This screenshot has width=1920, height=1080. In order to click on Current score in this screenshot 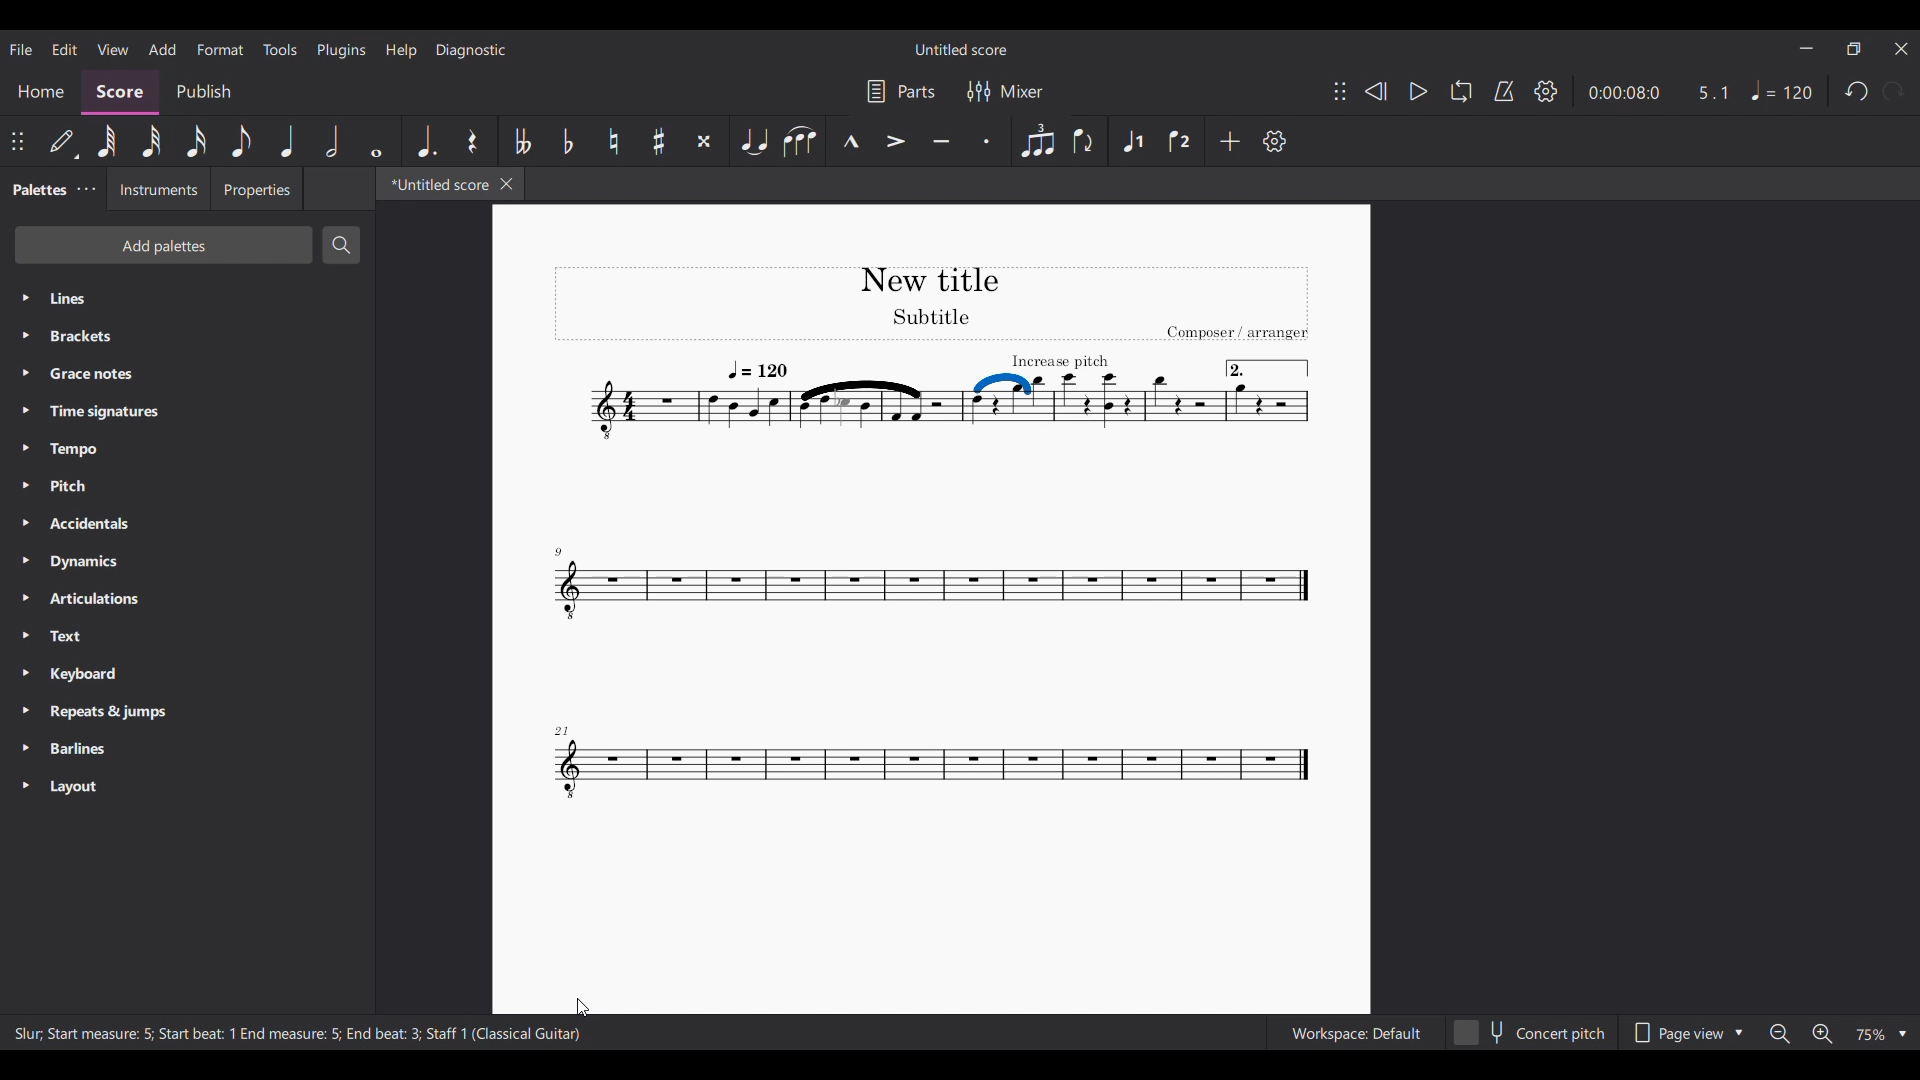, I will do `click(932, 682)`.